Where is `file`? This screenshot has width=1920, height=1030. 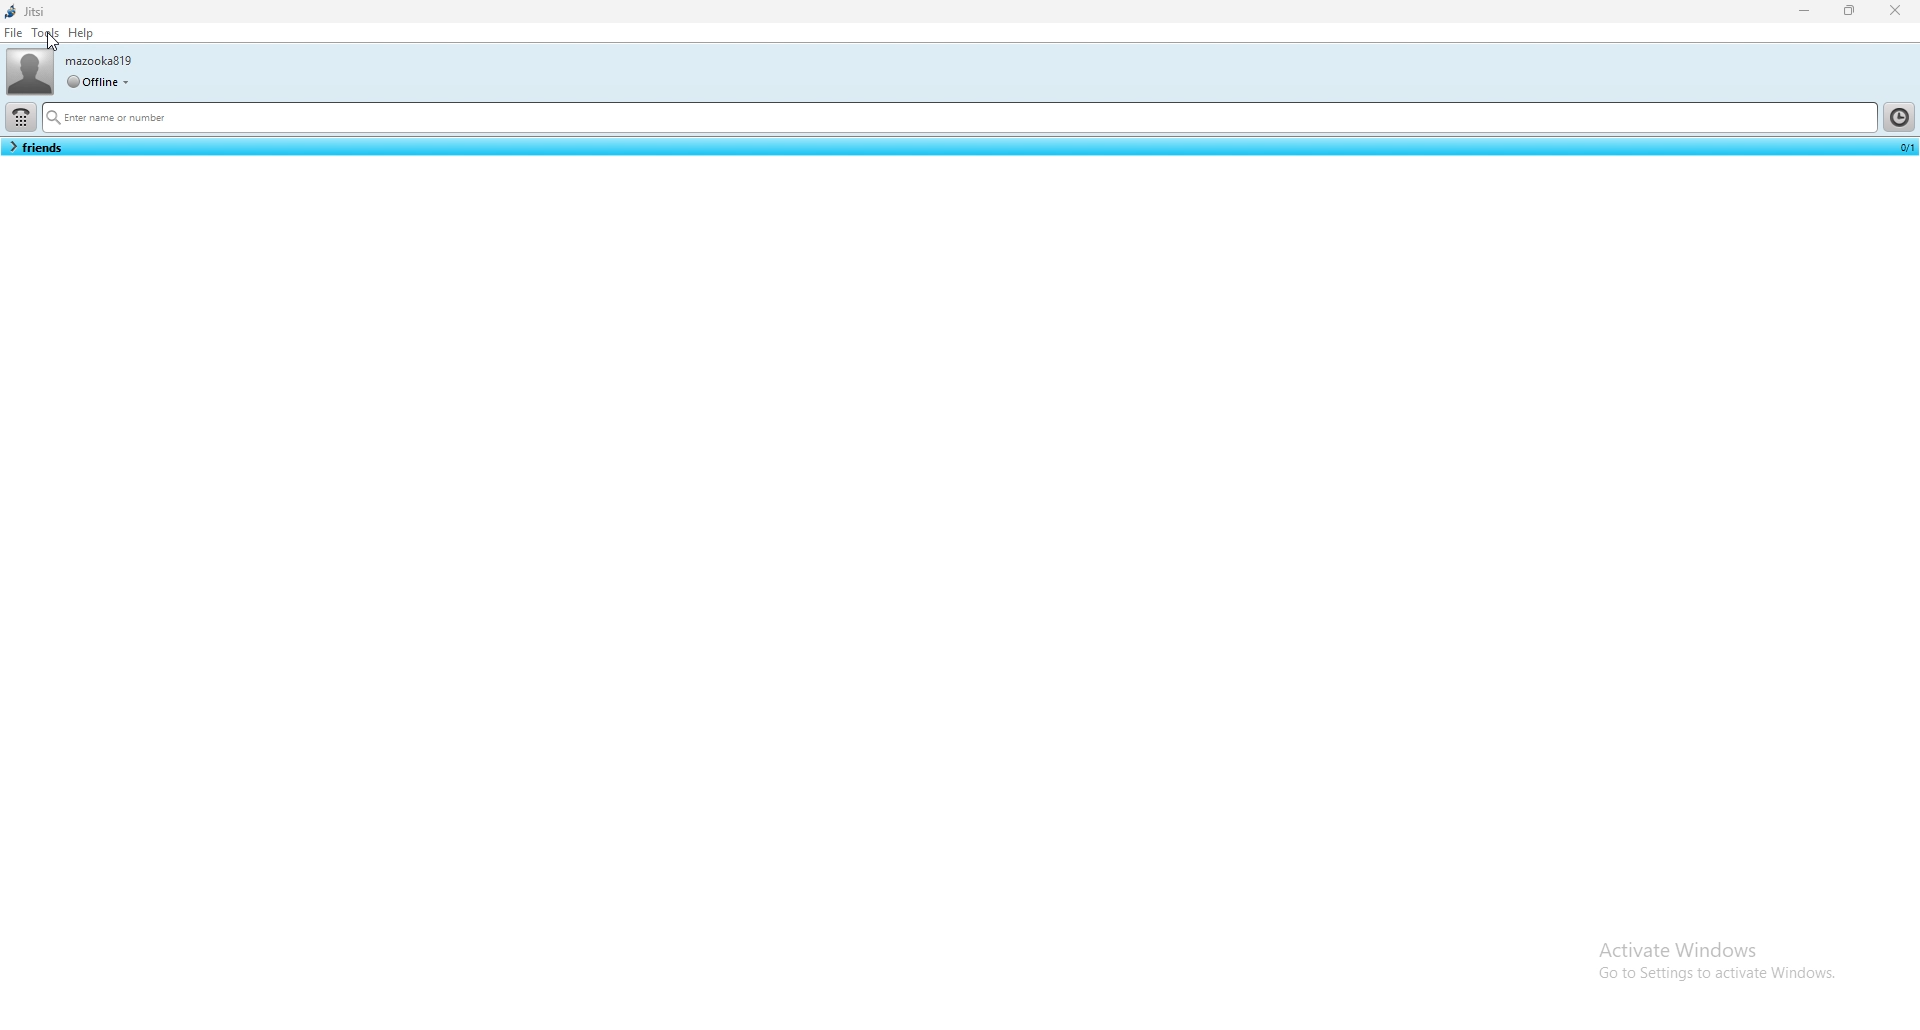 file is located at coordinates (14, 32).